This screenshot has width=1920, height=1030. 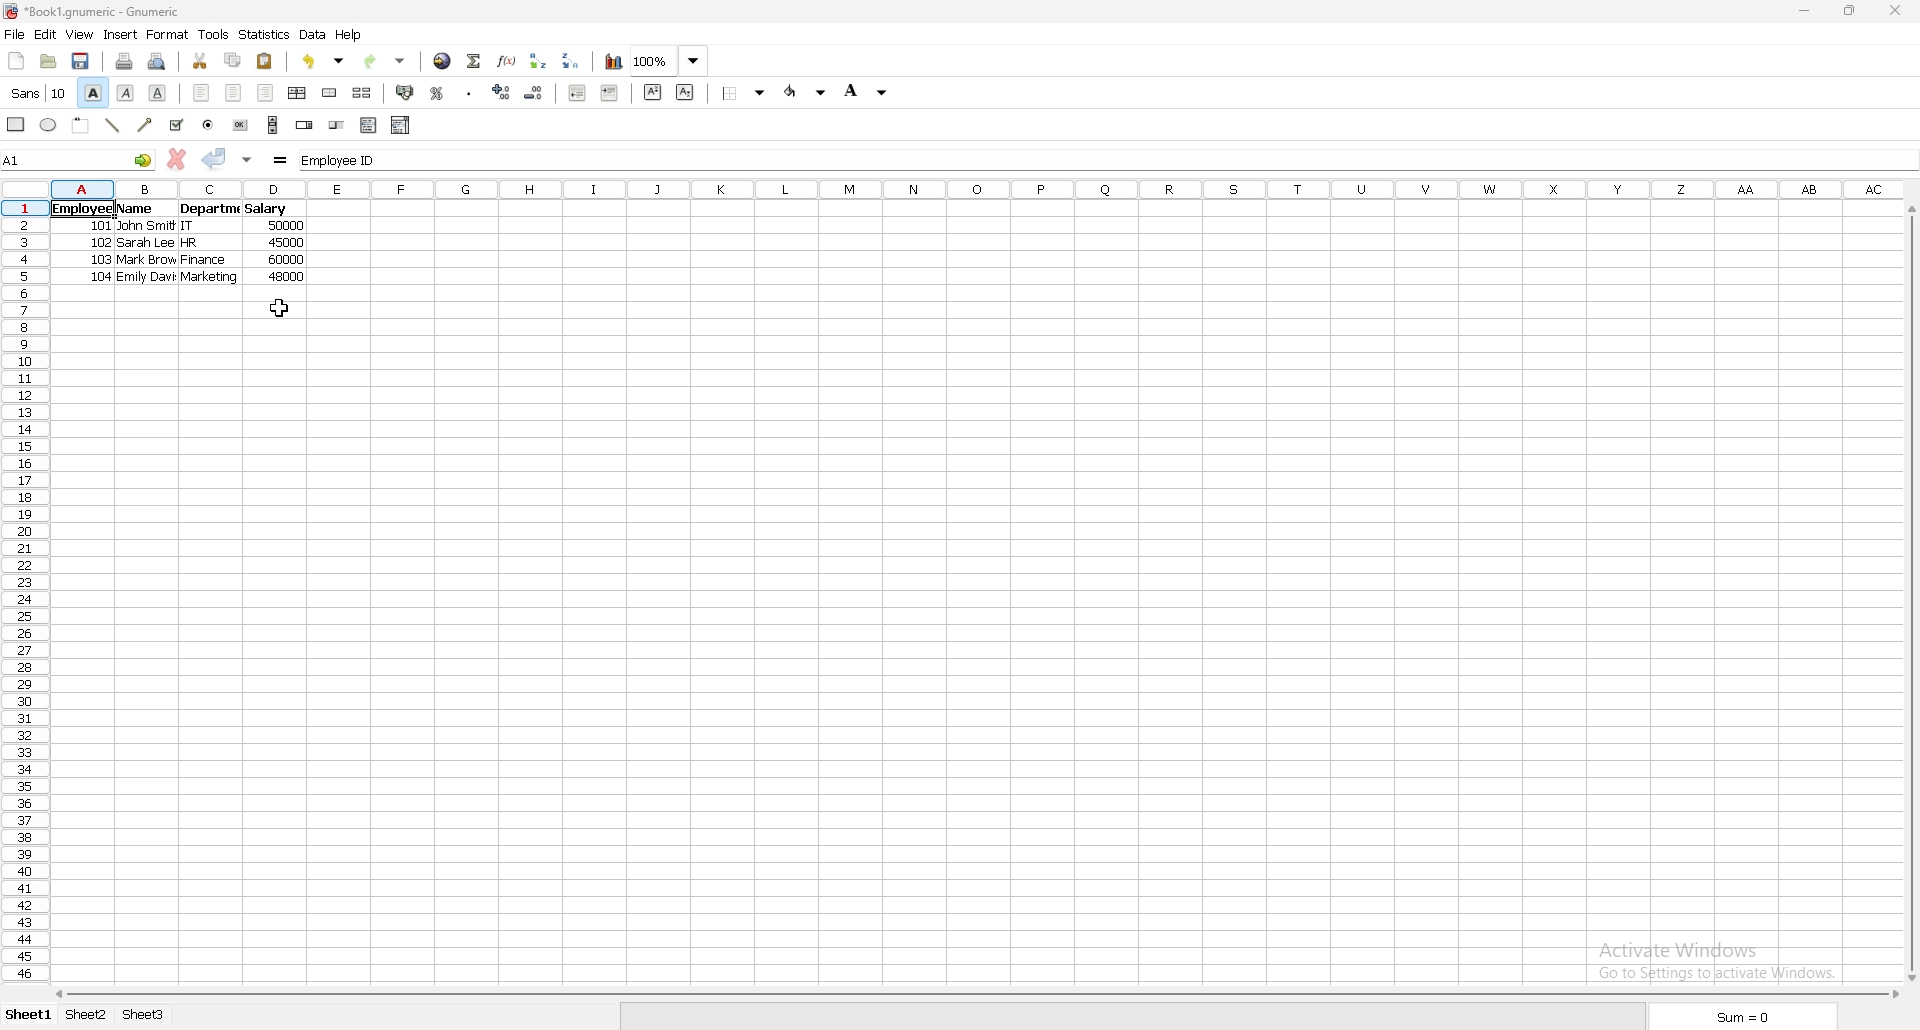 What do you see at coordinates (135, 210) in the screenshot?
I see `Name` at bounding box center [135, 210].